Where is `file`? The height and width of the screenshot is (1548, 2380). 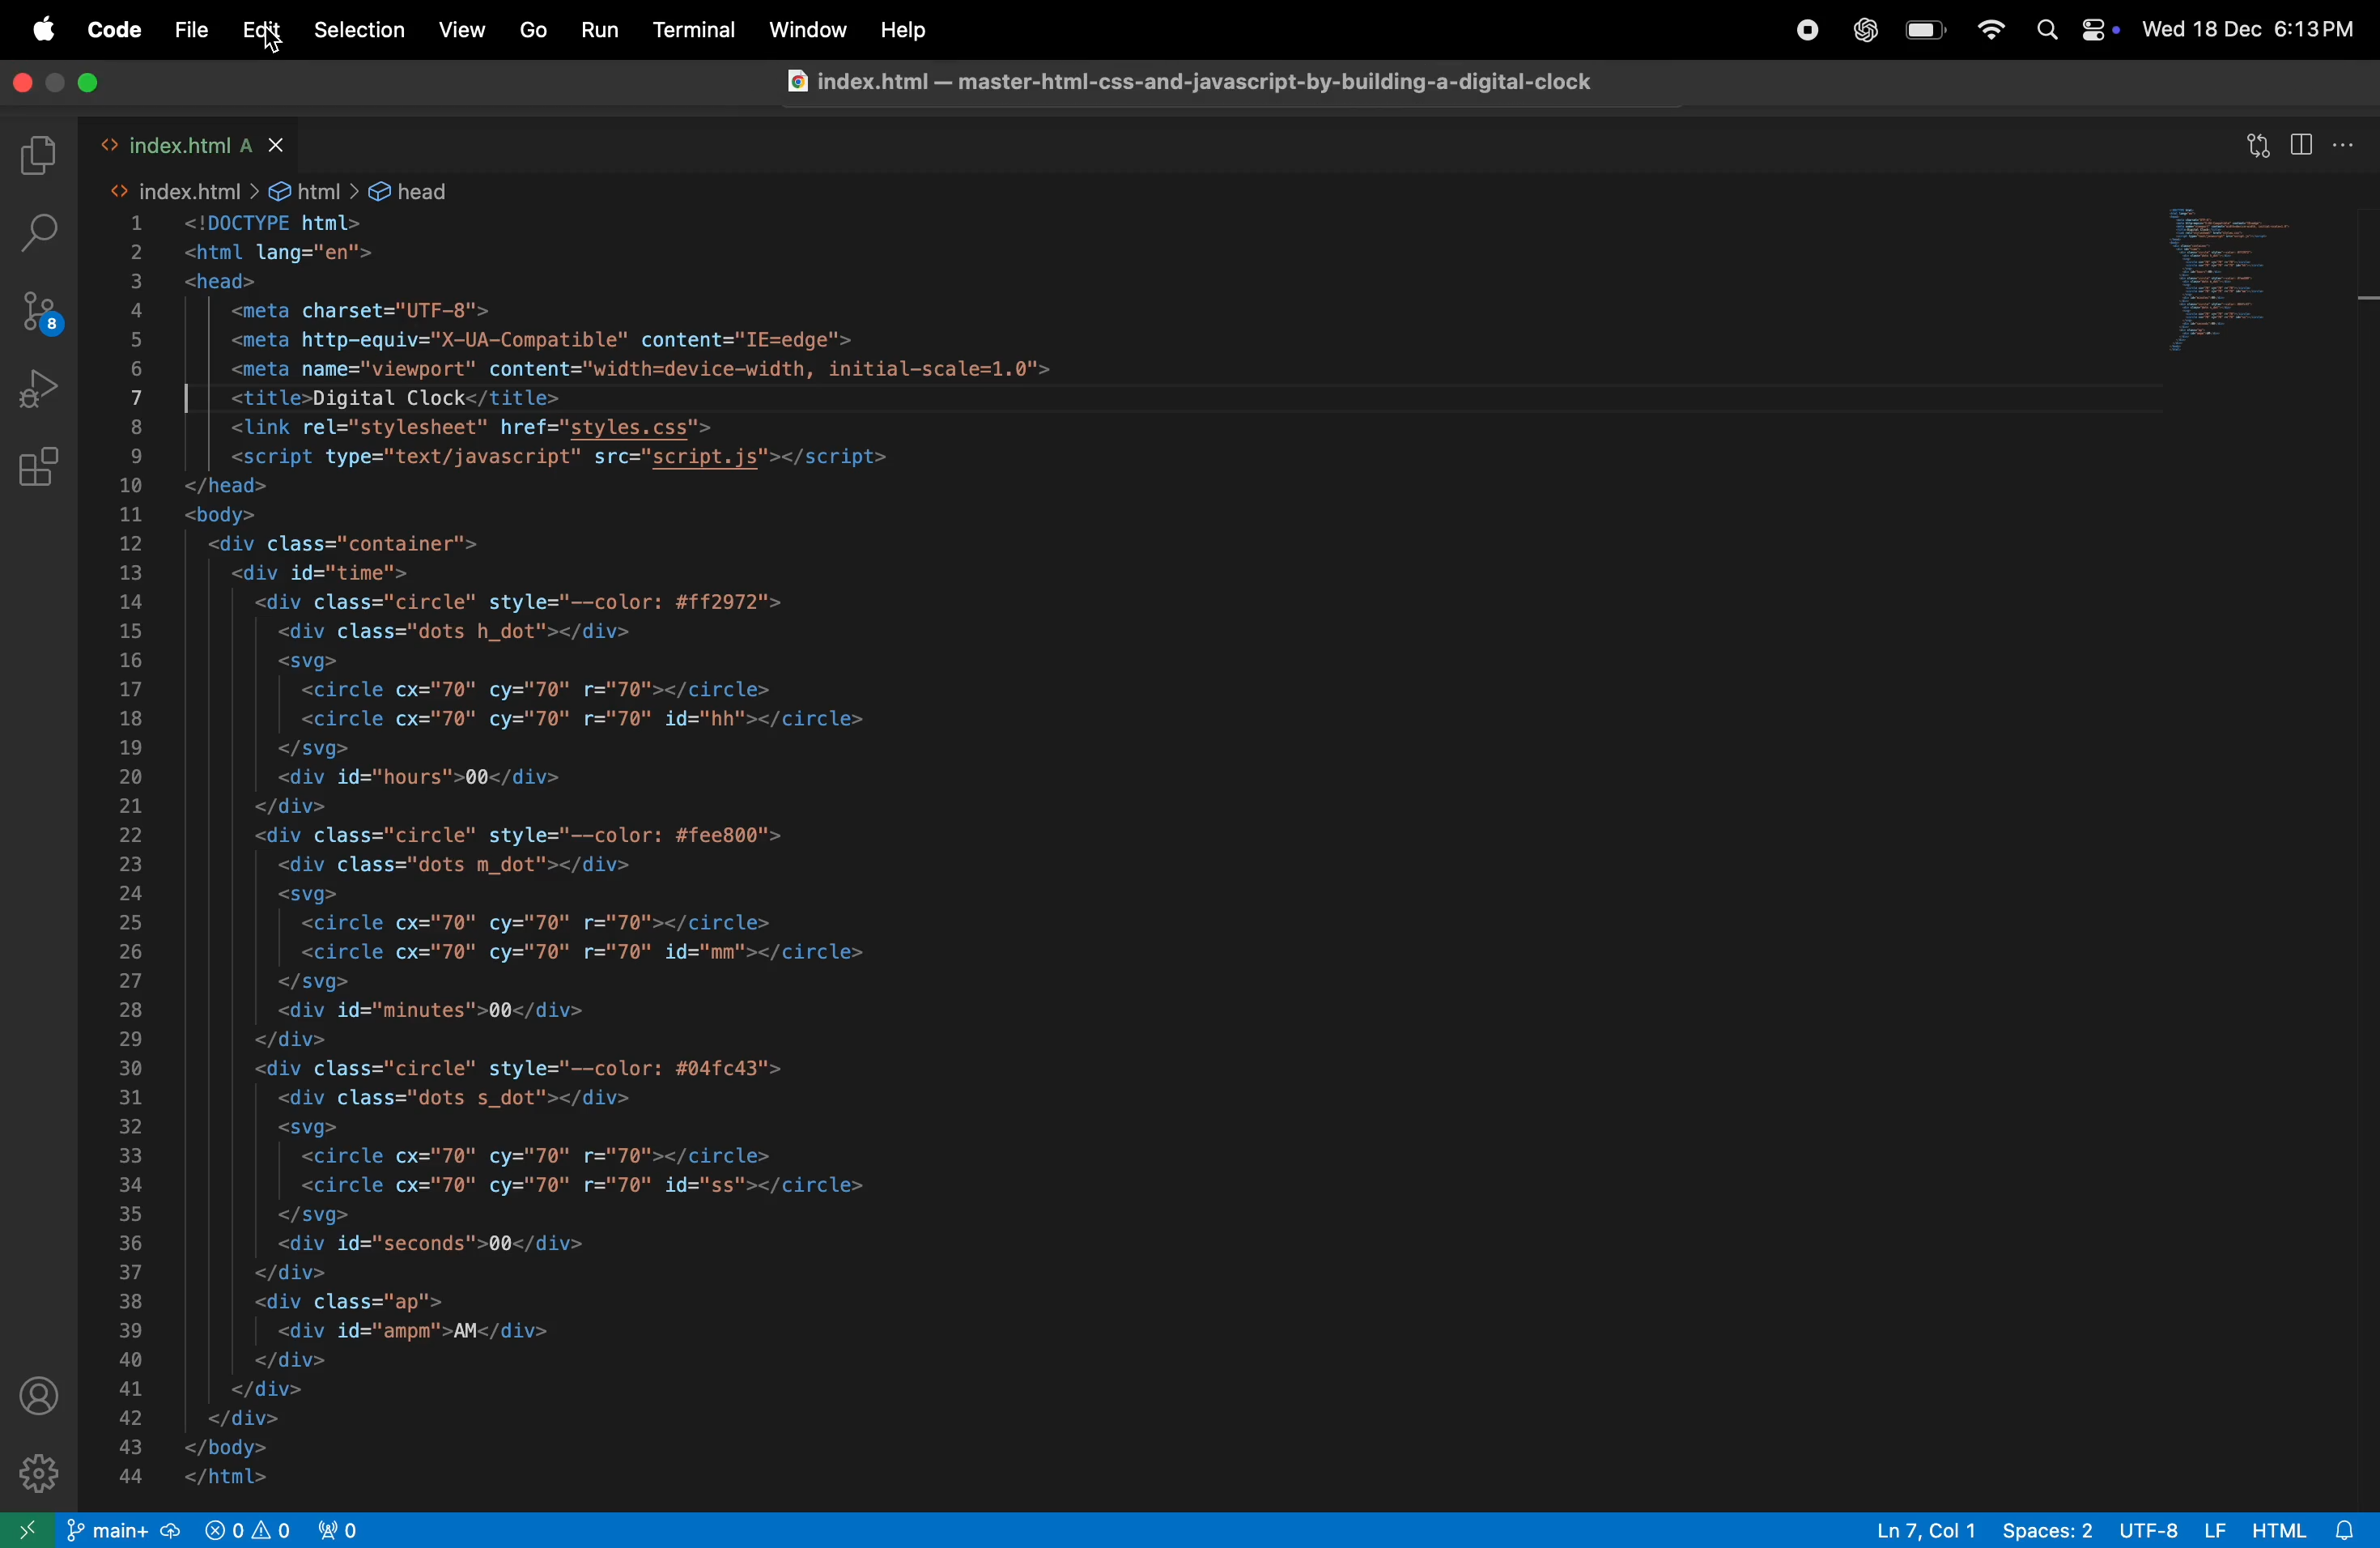 file is located at coordinates (1222, 82).